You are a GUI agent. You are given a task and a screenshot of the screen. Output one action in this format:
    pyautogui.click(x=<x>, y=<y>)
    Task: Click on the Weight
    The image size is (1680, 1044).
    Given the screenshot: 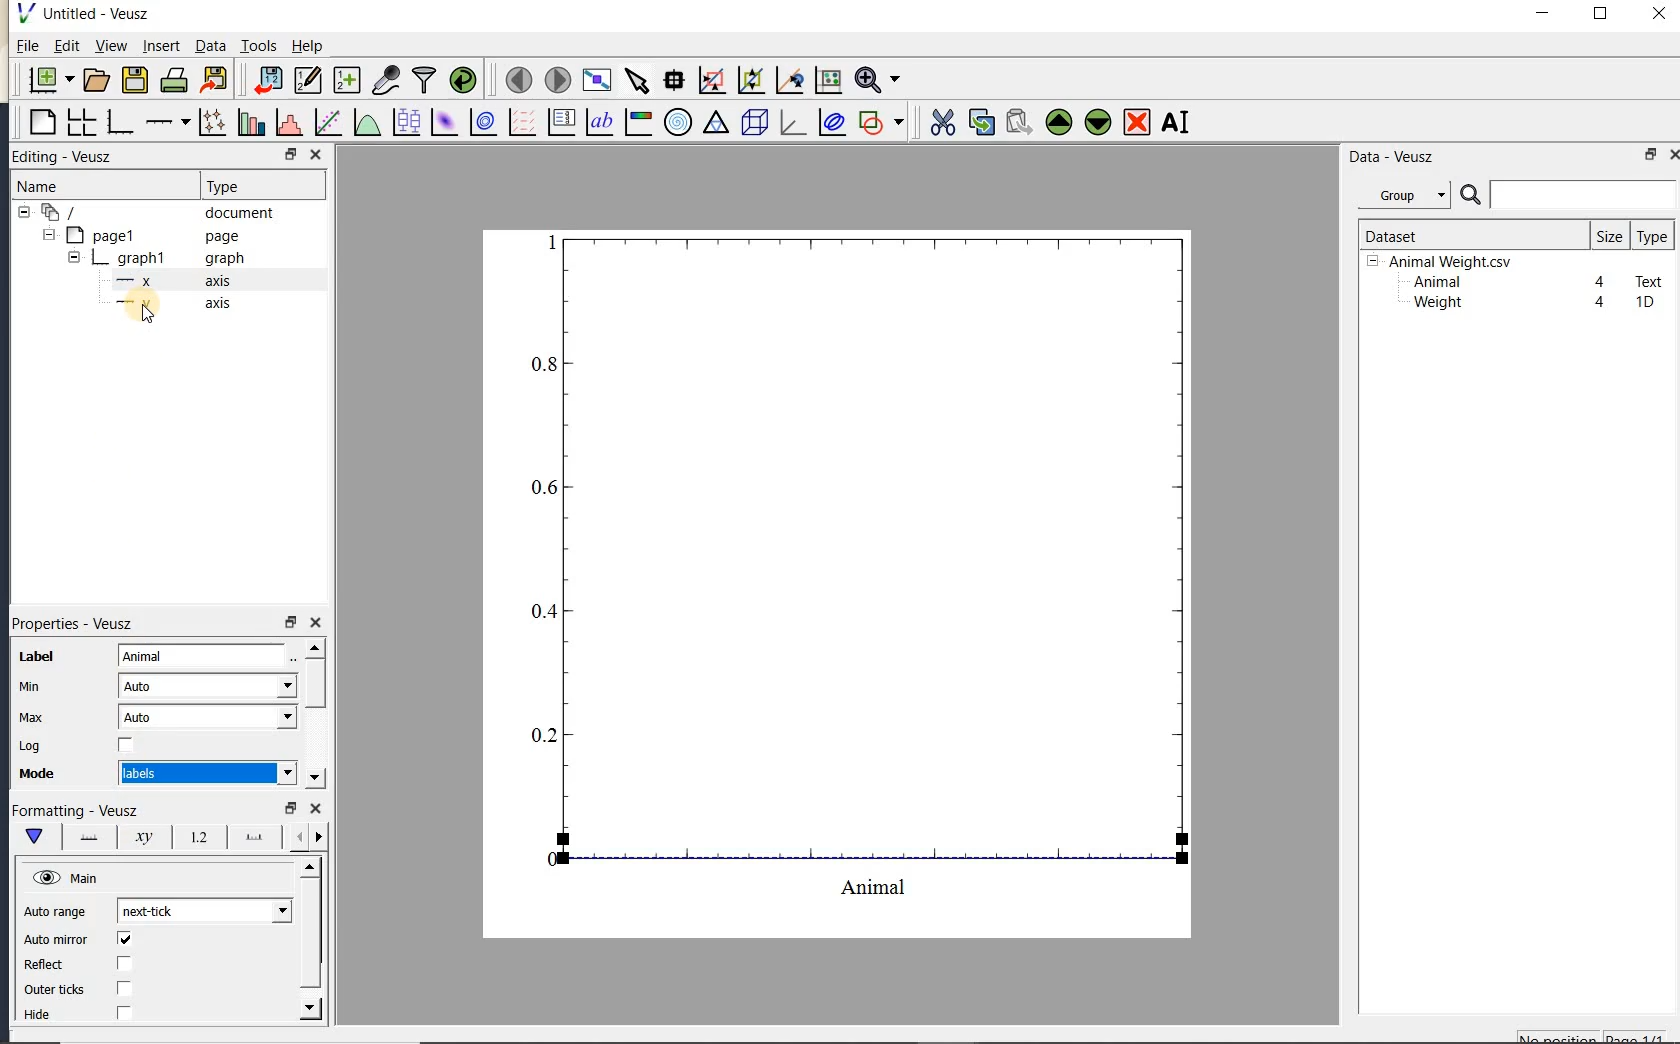 What is the action you would take?
    pyautogui.click(x=1436, y=304)
    